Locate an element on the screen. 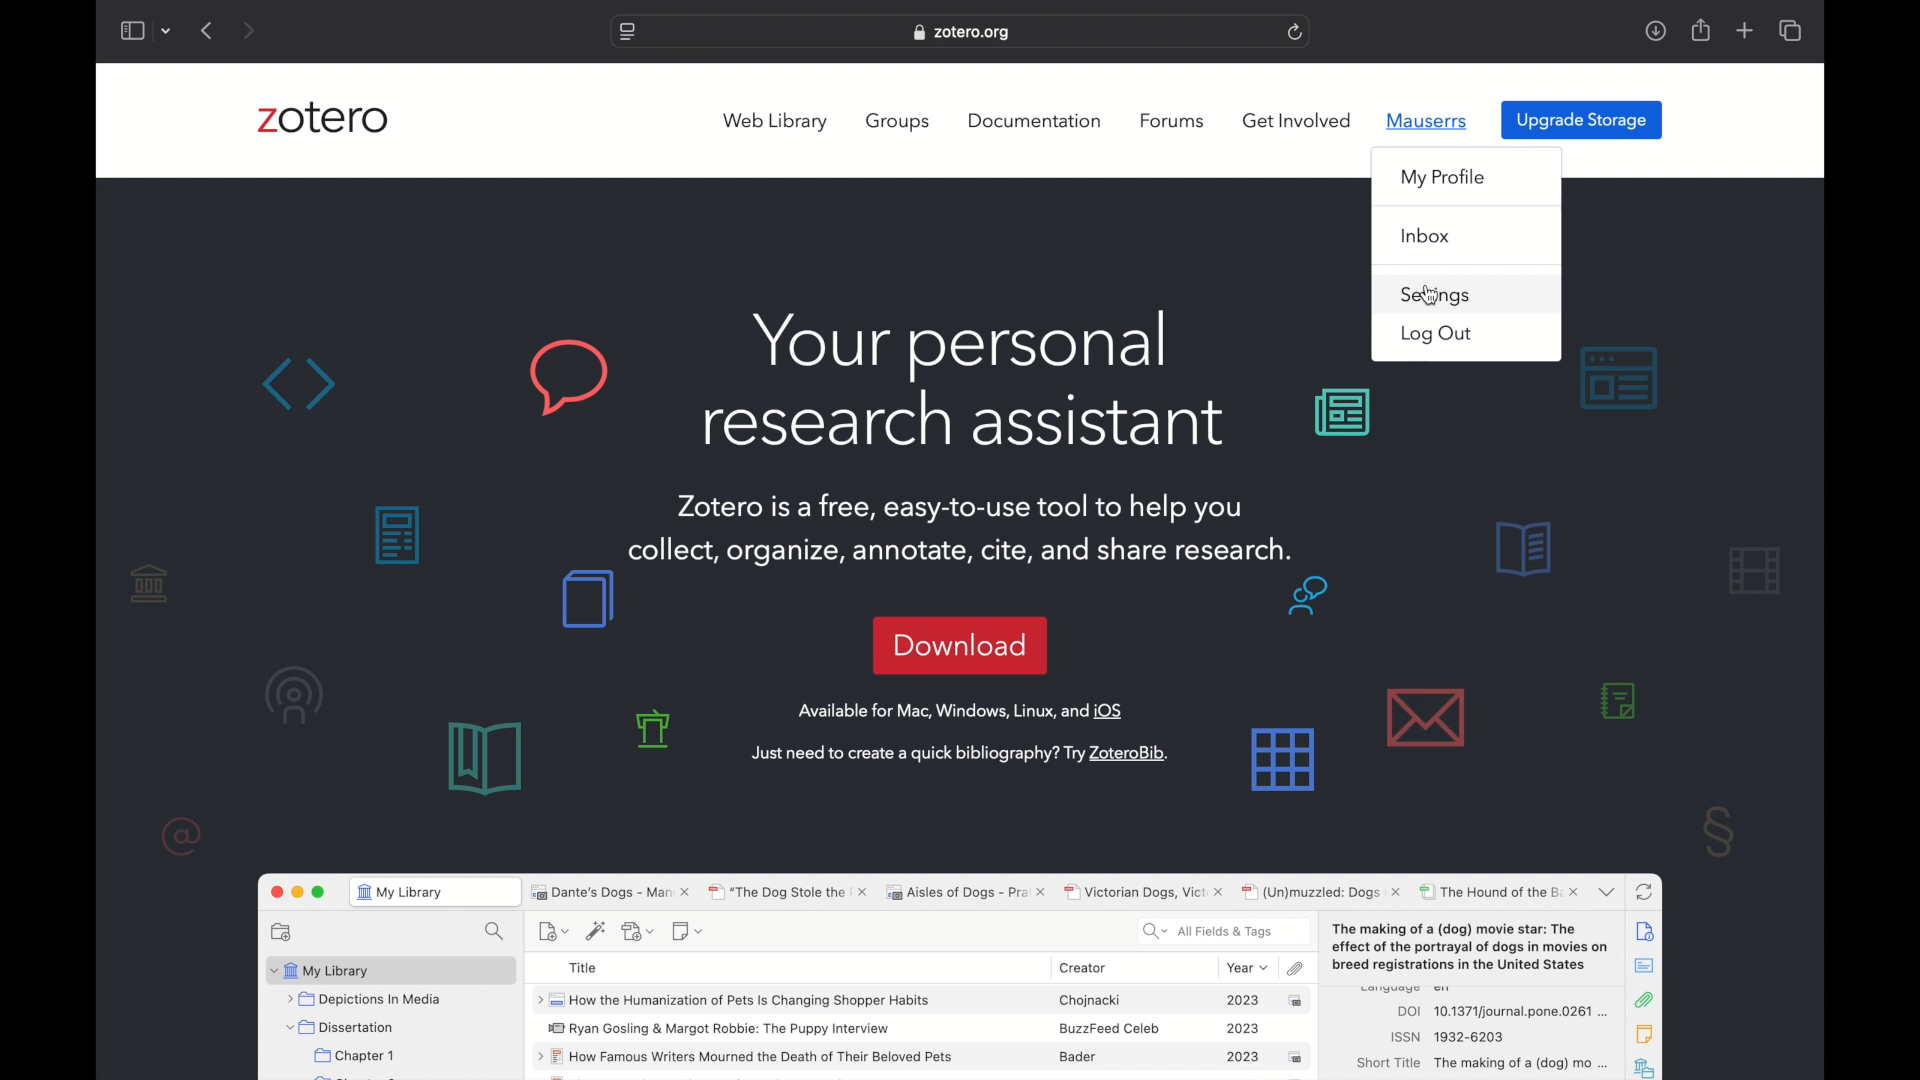 The image size is (1920, 1080). available for mac windows linux and OS is located at coordinates (962, 711).